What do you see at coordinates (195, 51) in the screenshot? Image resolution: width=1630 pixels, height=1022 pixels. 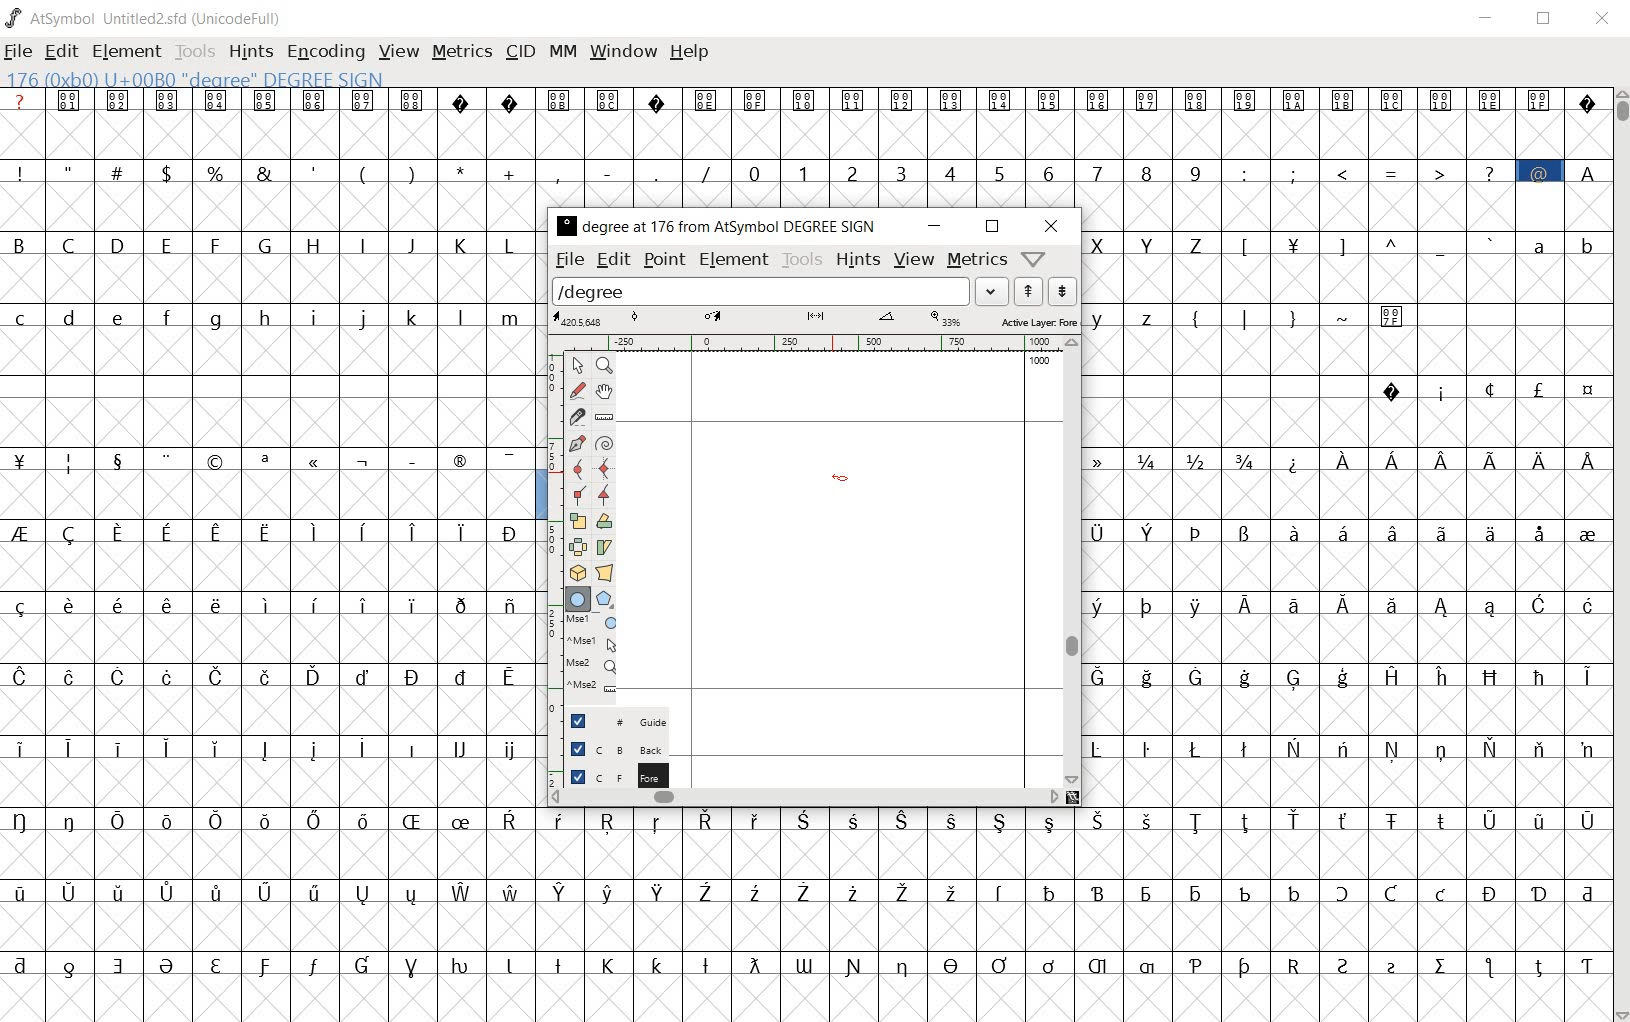 I see `tools` at bounding box center [195, 51].